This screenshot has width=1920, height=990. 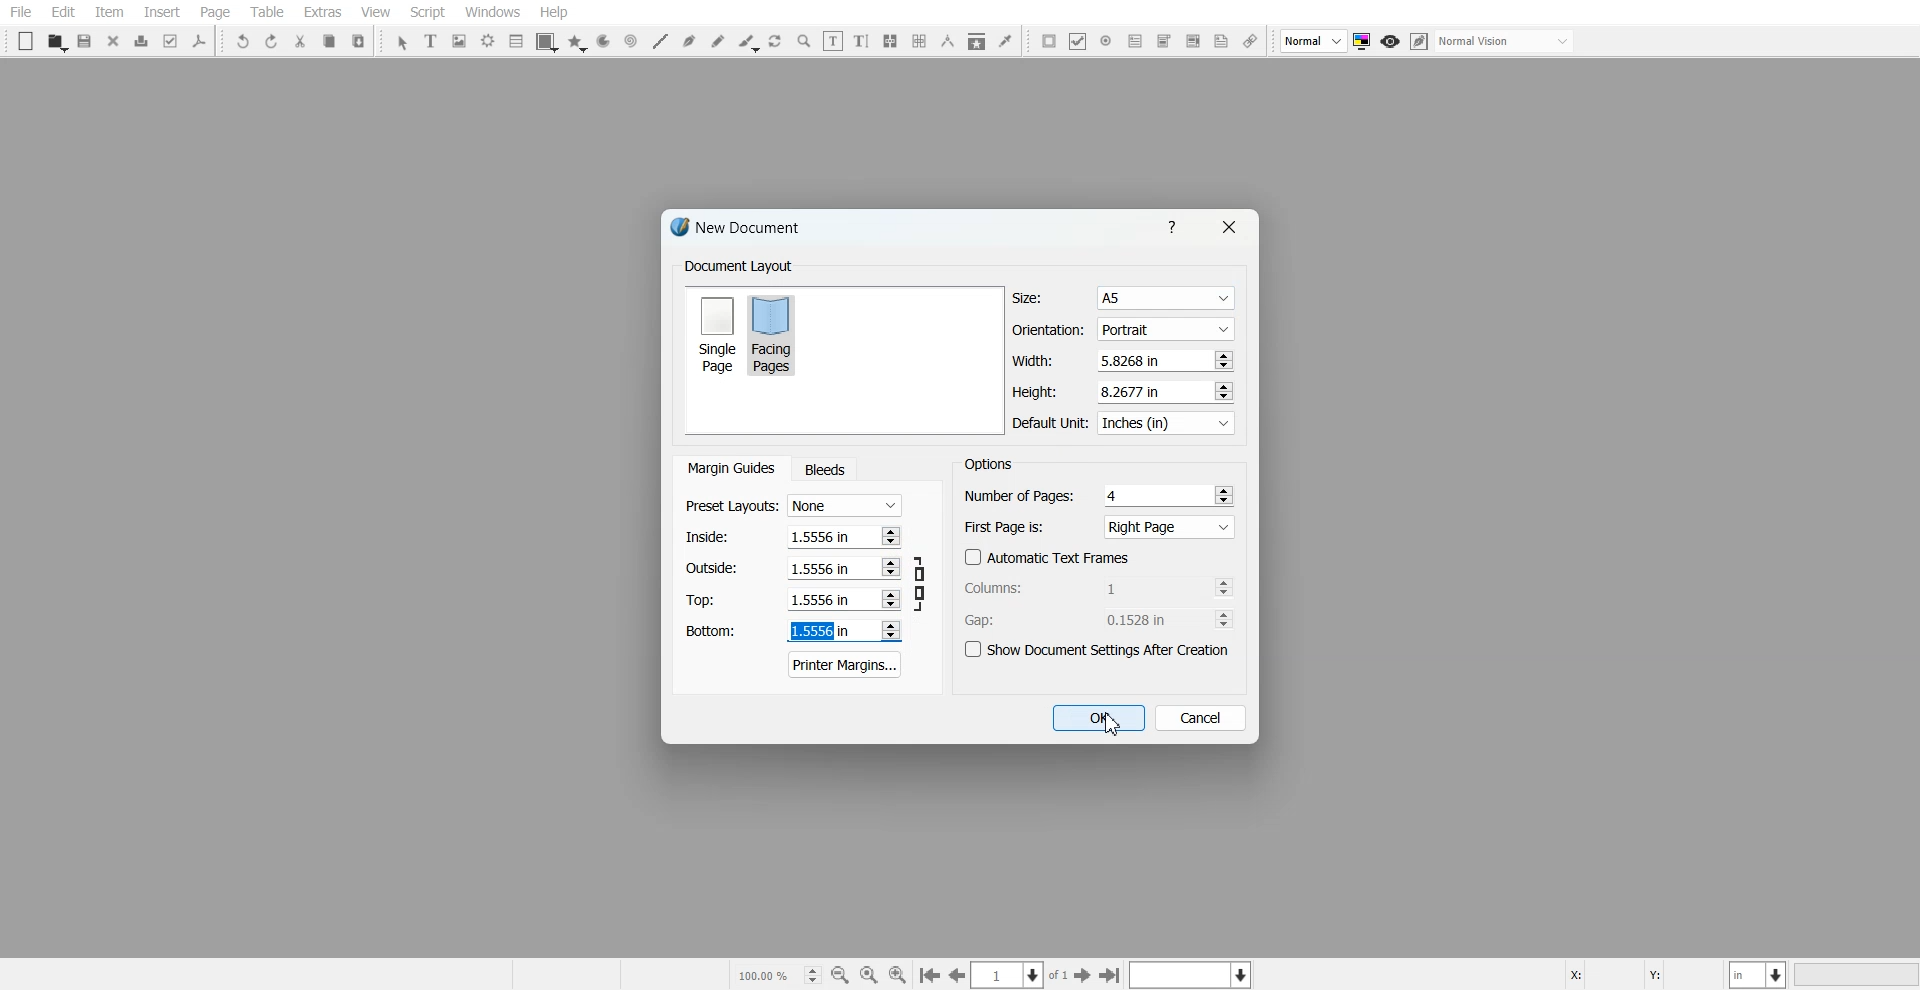 I want to click on Print, so click(x=142, y=41).